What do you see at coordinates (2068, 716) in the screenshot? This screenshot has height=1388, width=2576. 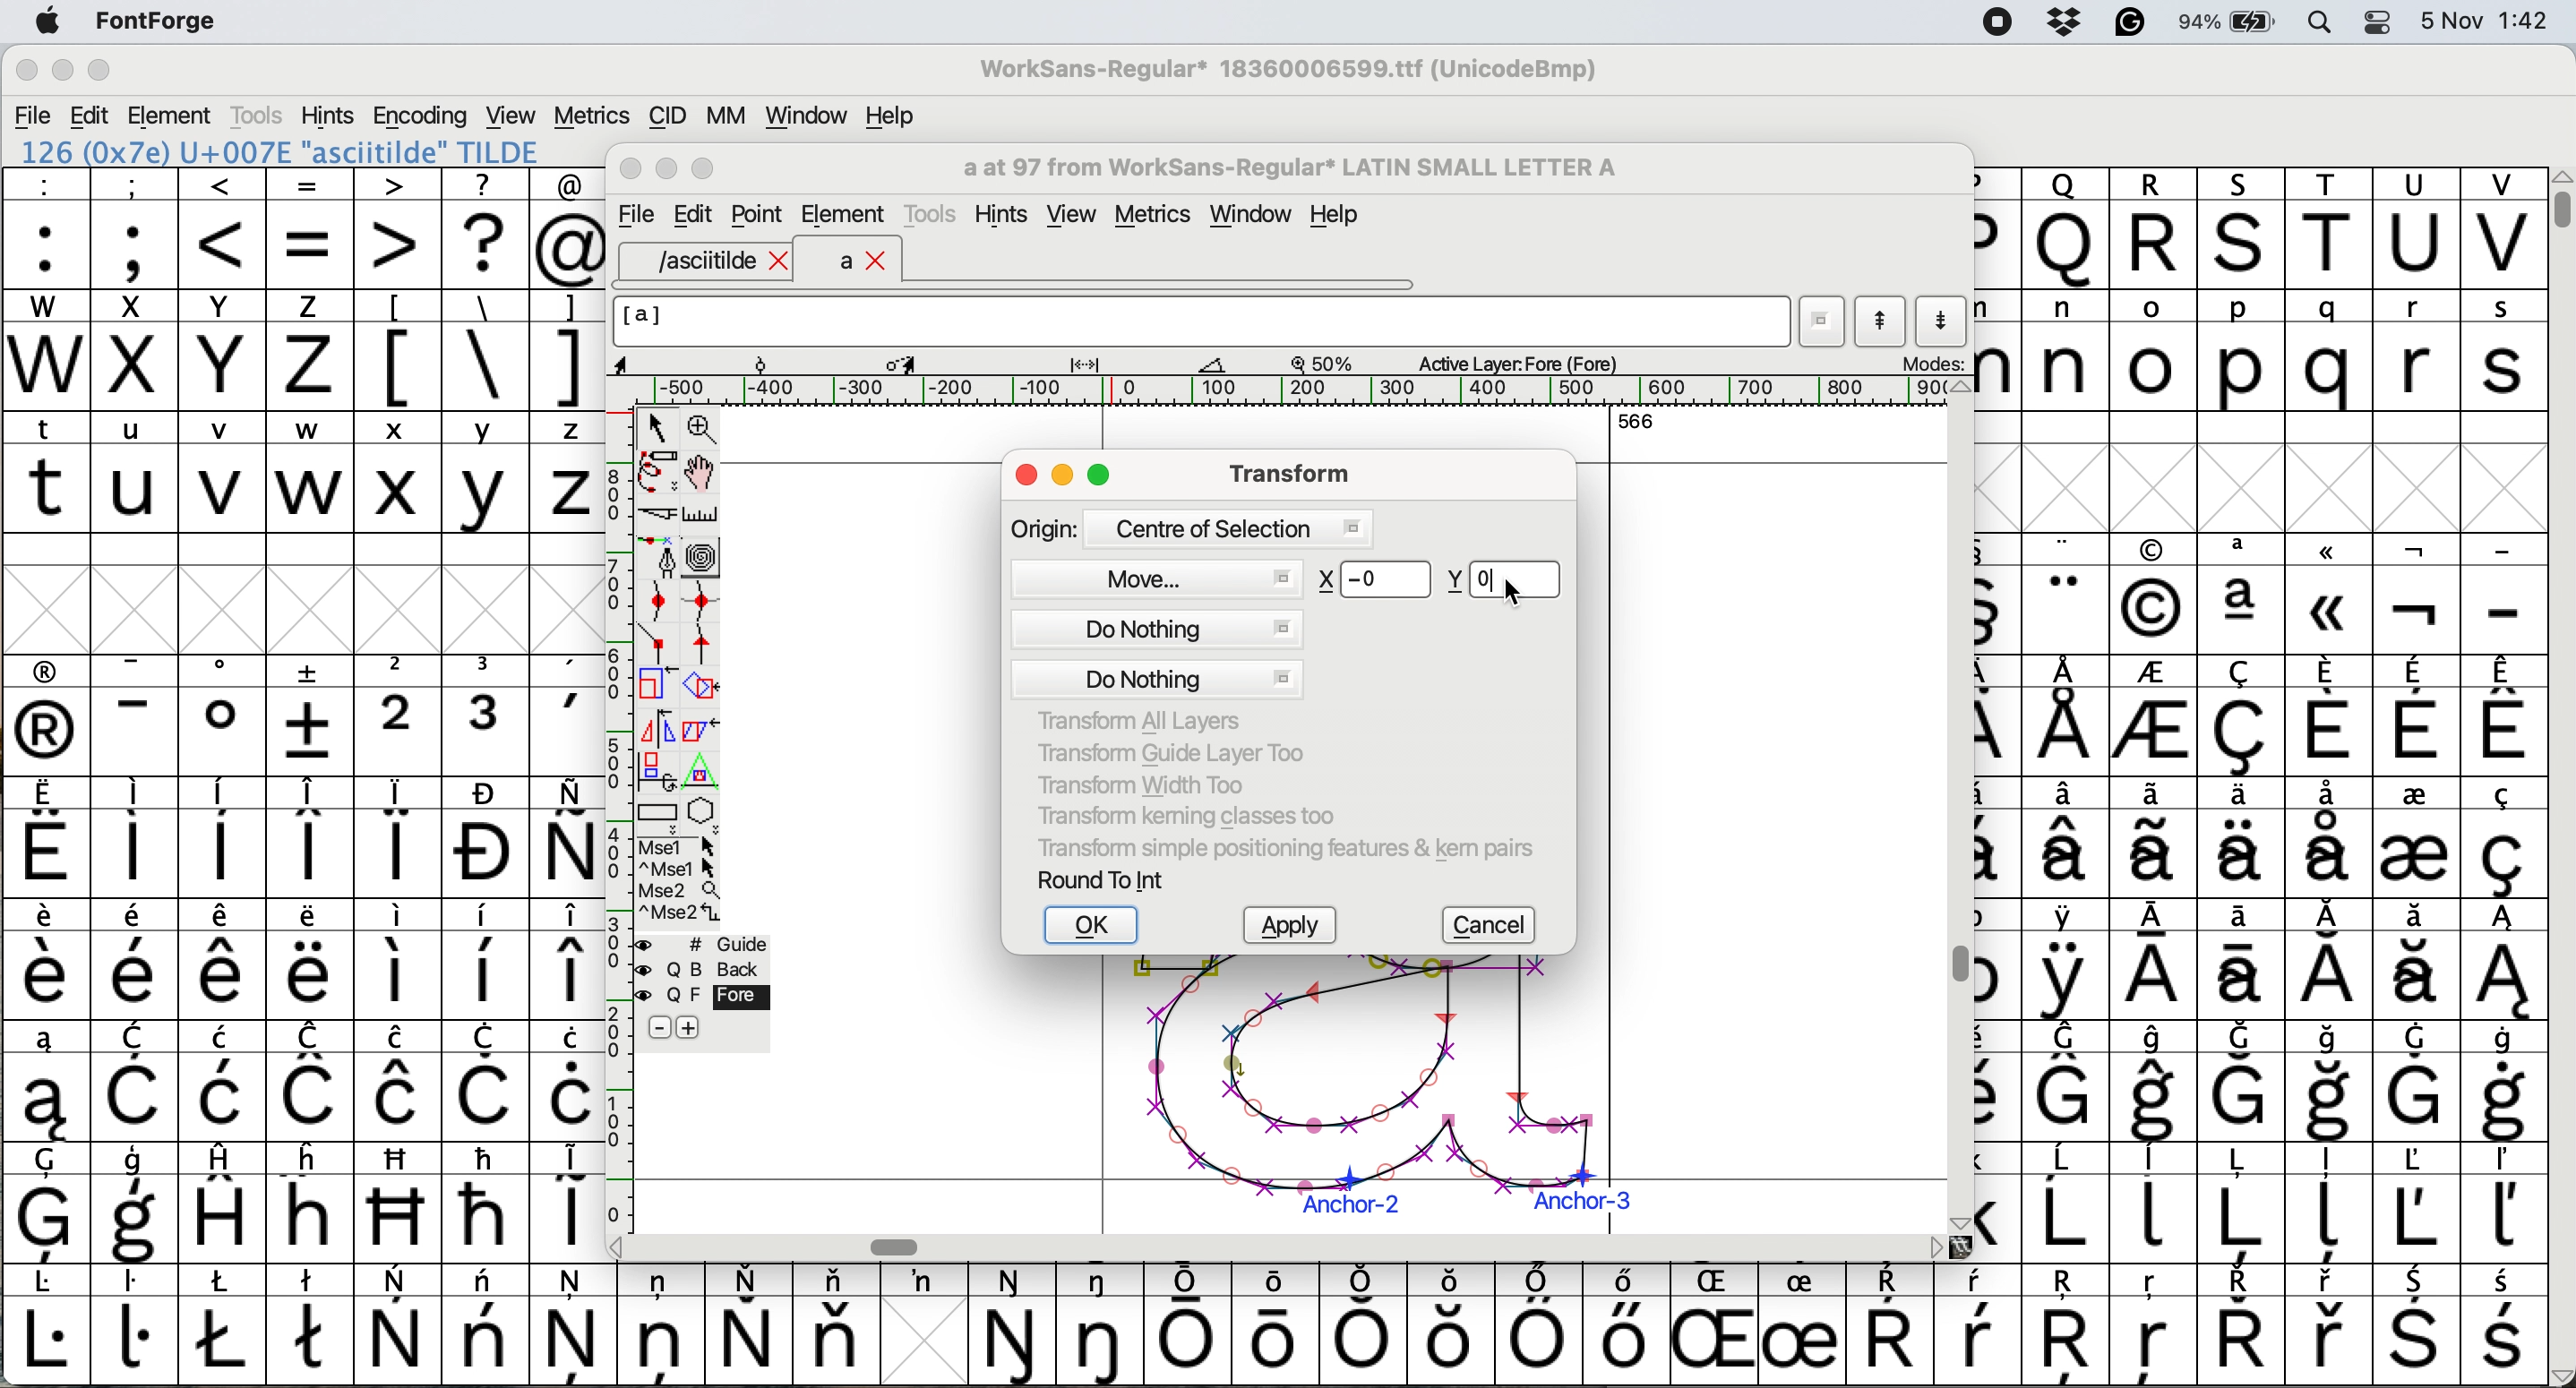 I see `symbol` at bounding box center [2068, 716].